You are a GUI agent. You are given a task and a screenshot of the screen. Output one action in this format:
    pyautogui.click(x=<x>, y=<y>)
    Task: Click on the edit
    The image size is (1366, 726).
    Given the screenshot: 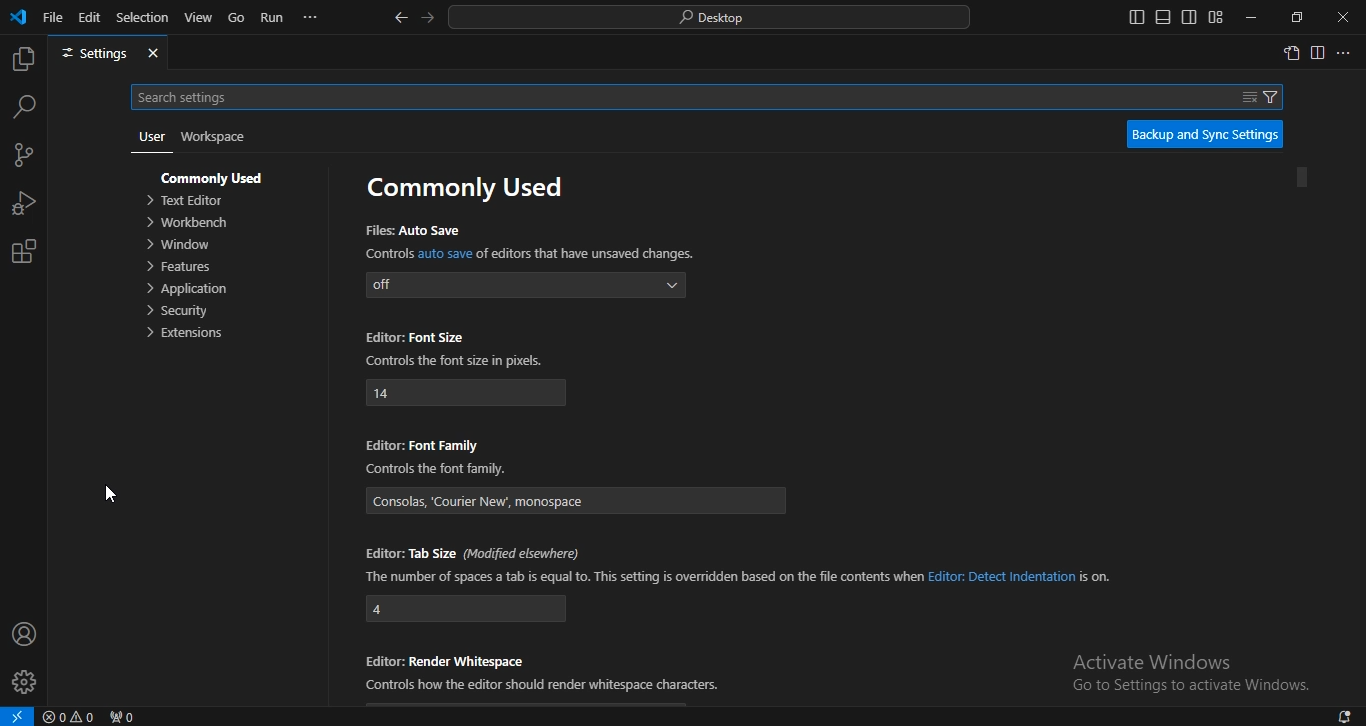 What is the action you would take?
    pyautogui.click(x=89, y=19)
    